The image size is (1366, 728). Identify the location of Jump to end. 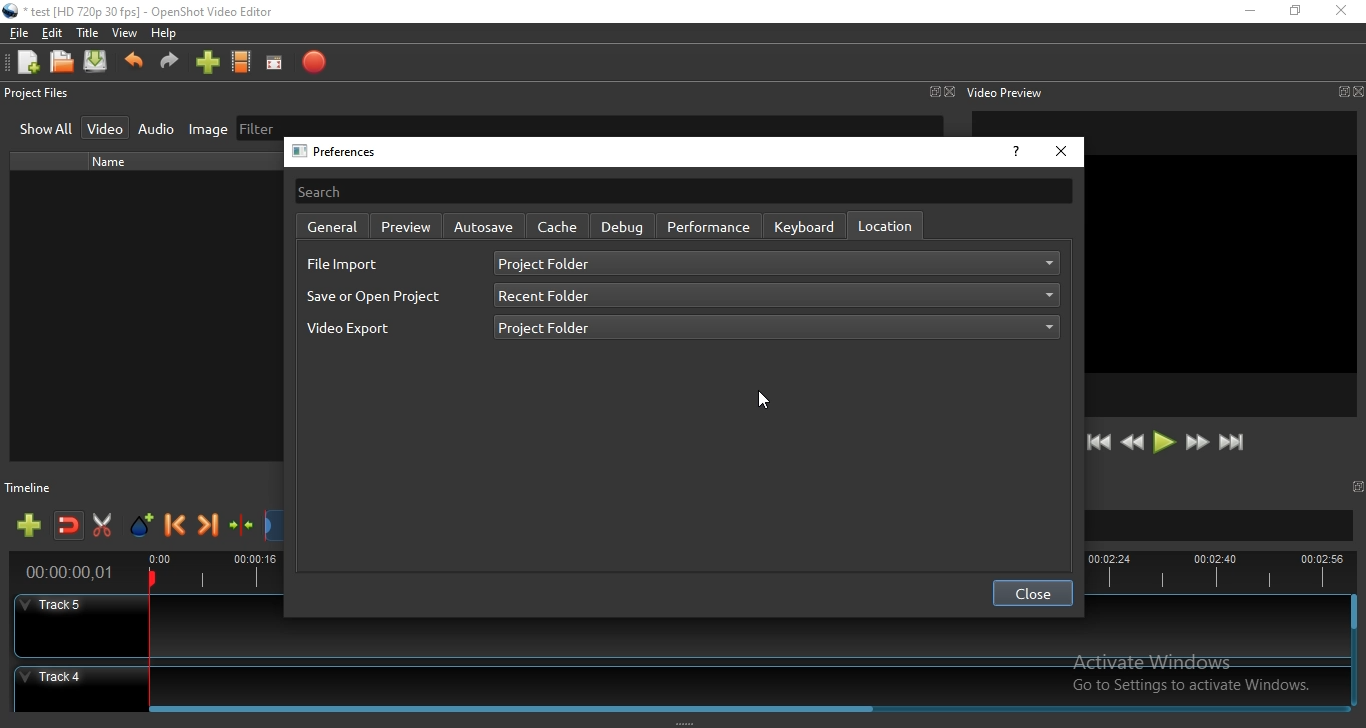
(1233, 443).